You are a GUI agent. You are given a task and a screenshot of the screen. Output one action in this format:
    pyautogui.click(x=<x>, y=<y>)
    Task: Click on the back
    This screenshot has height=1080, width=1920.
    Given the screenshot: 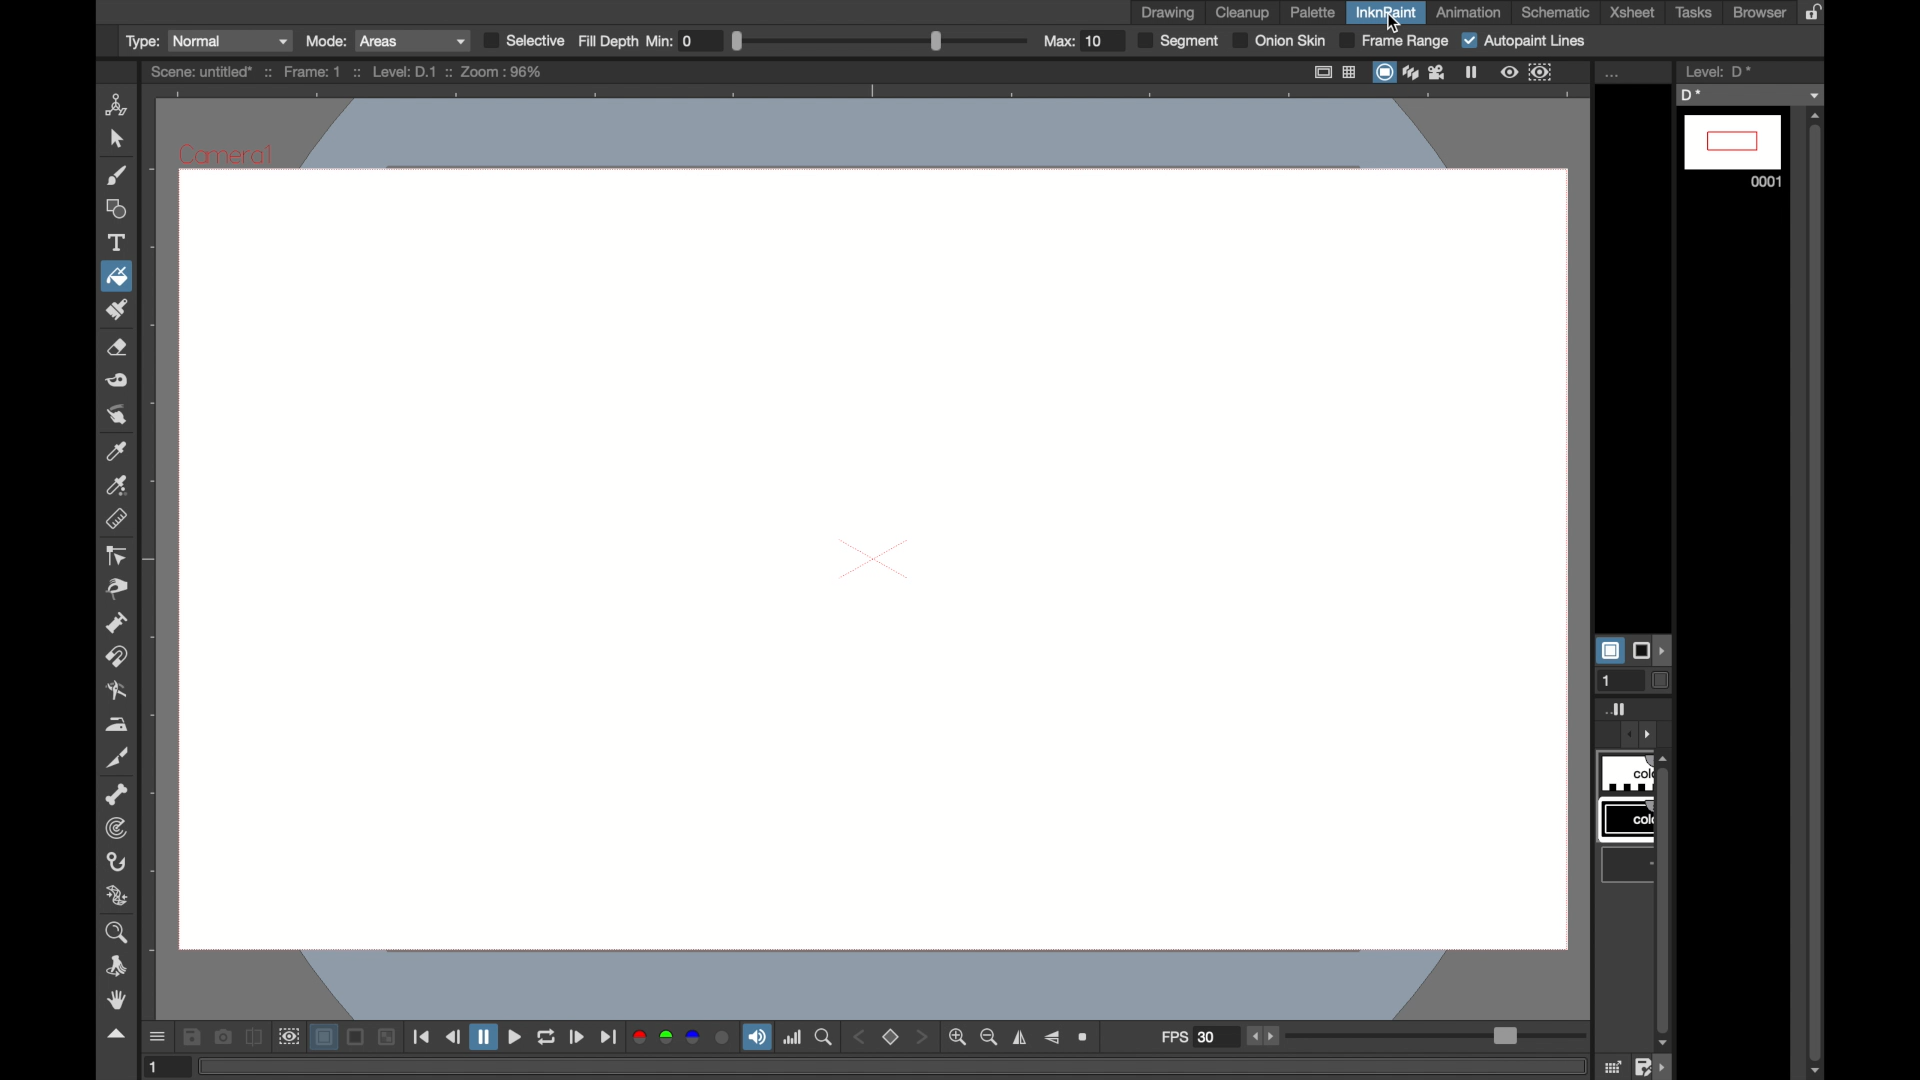 What is the action you would take?
    pyautogui.click(x=857, y=1038)
    